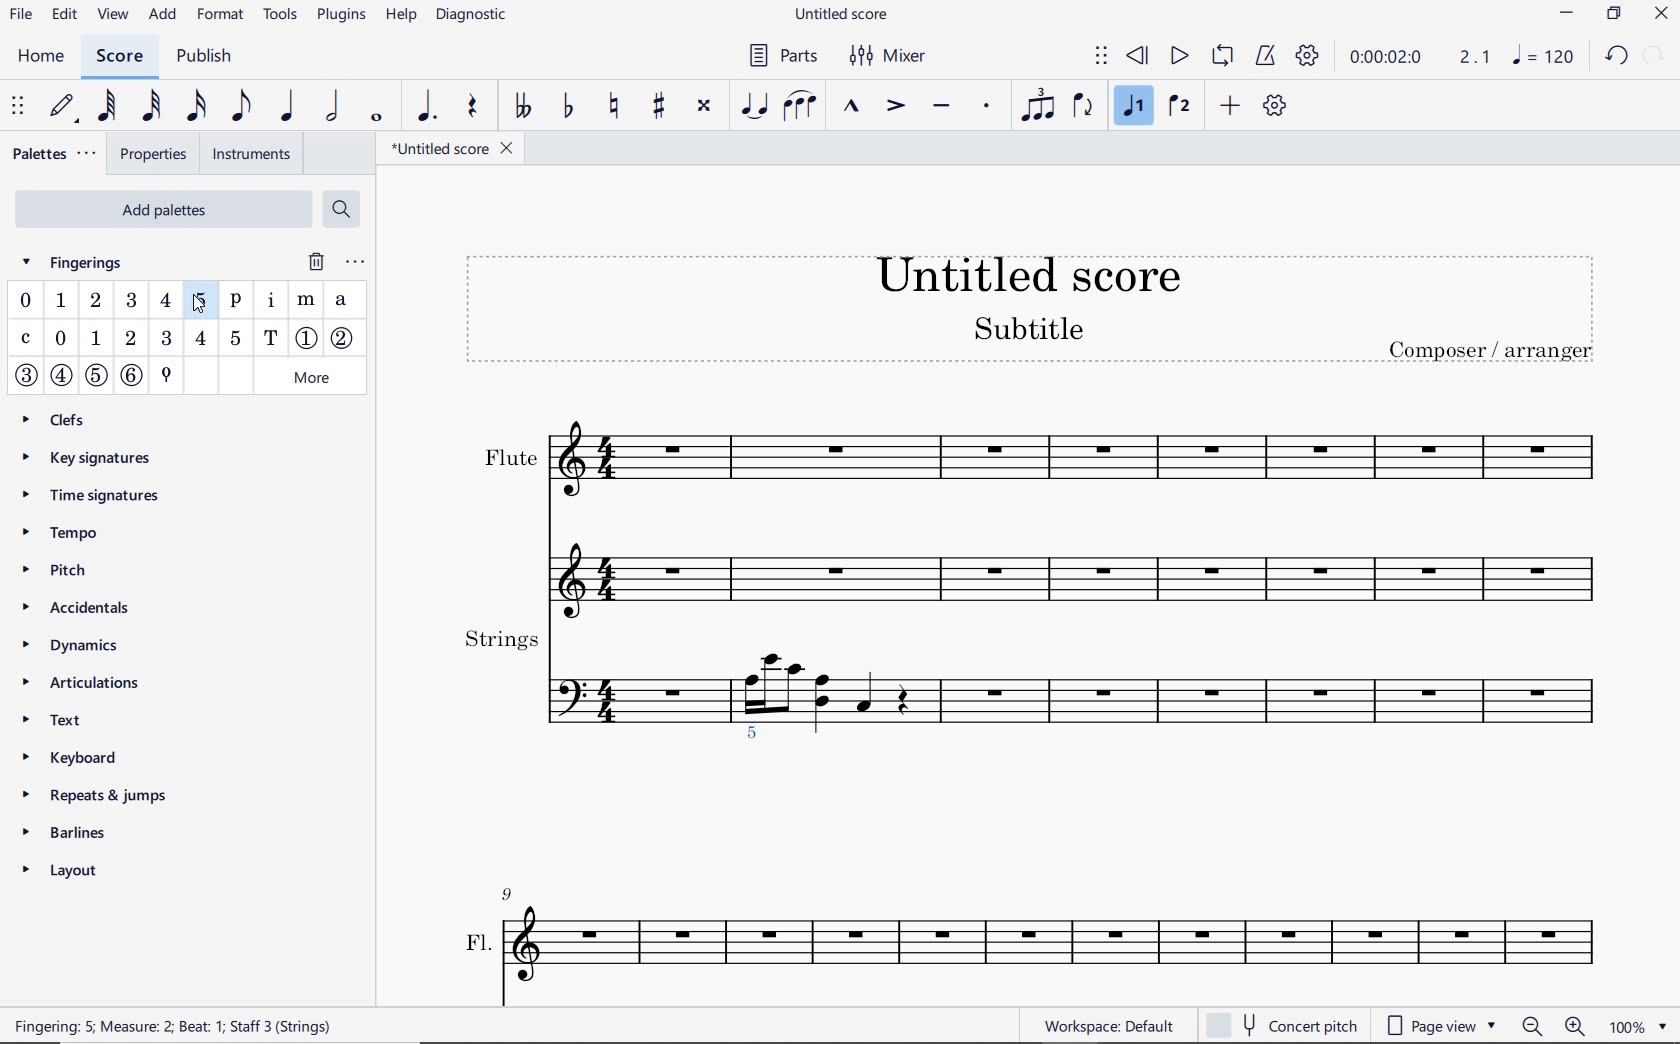 The height and width of the screenshot is (1044, 1680). Describe the element at coordinates (1109, 1026) in the screenshot. I see `workspace default` at that location.